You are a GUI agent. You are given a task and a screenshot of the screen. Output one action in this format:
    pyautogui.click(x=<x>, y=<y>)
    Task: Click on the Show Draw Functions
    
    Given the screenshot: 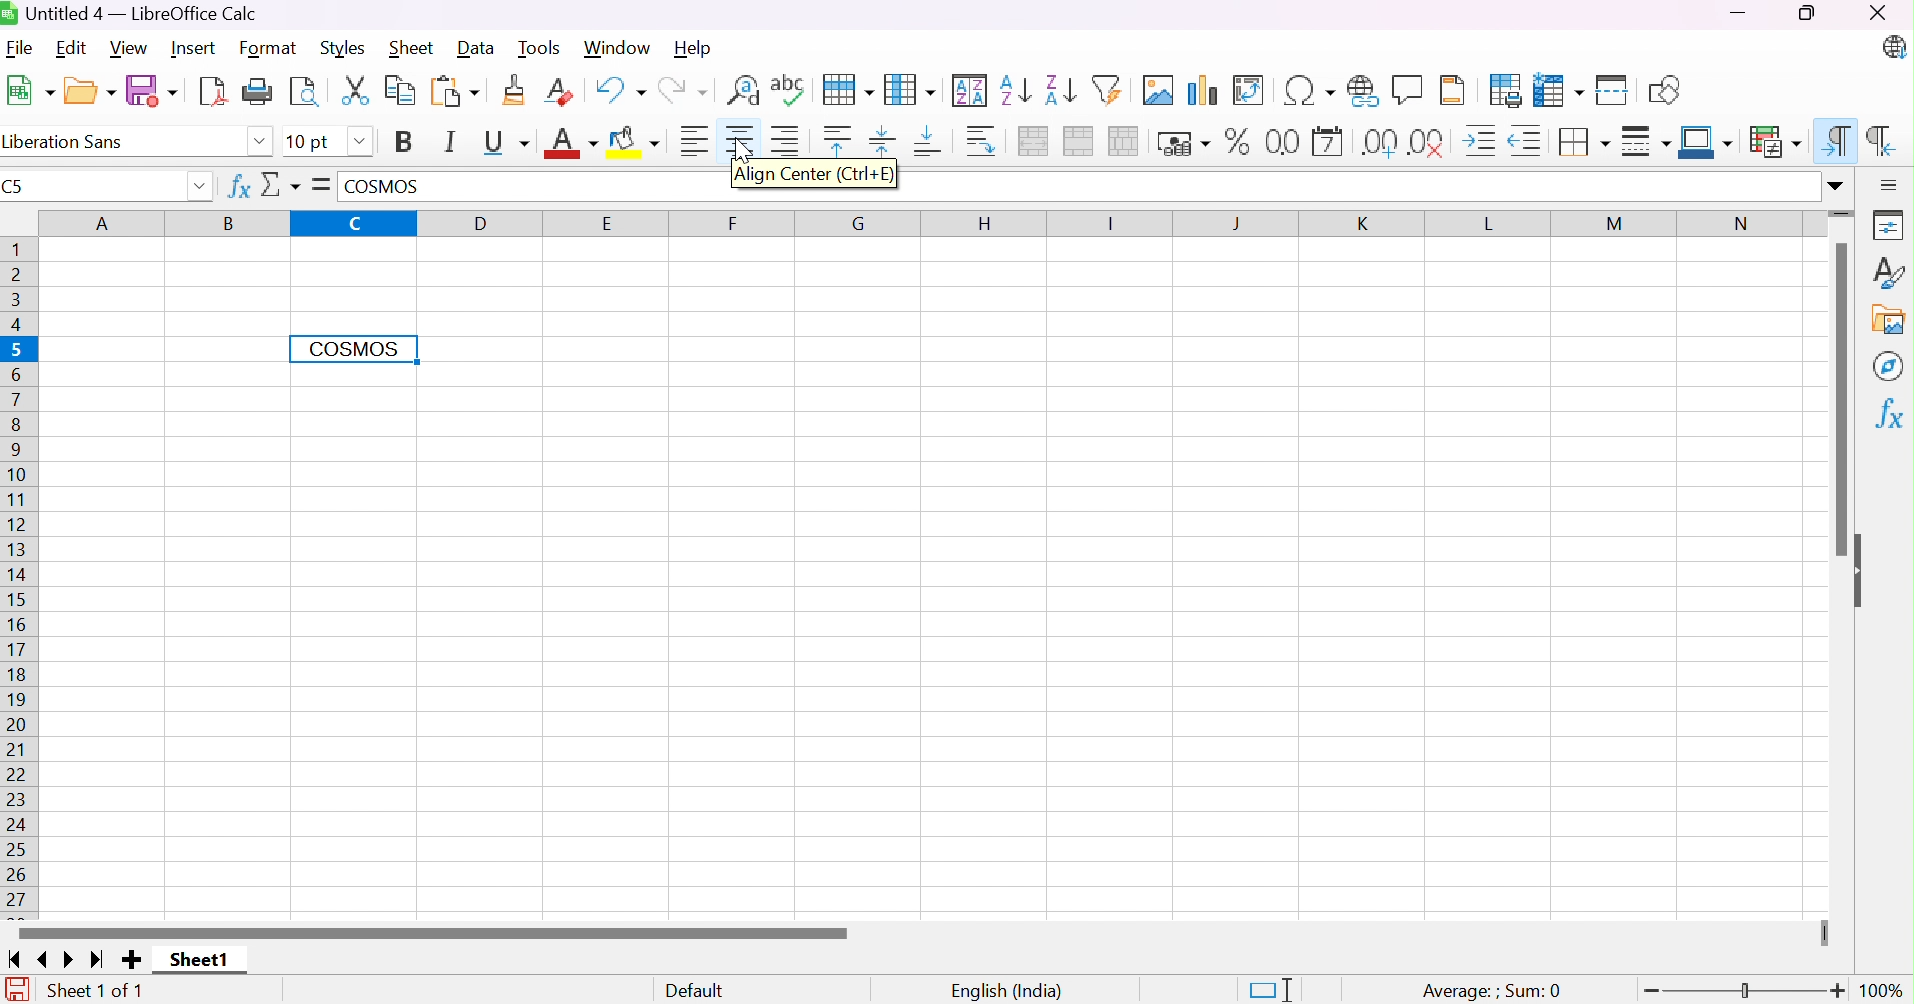 What is the action you would take?
    pyautogui.click(x=1666, y=92)
    